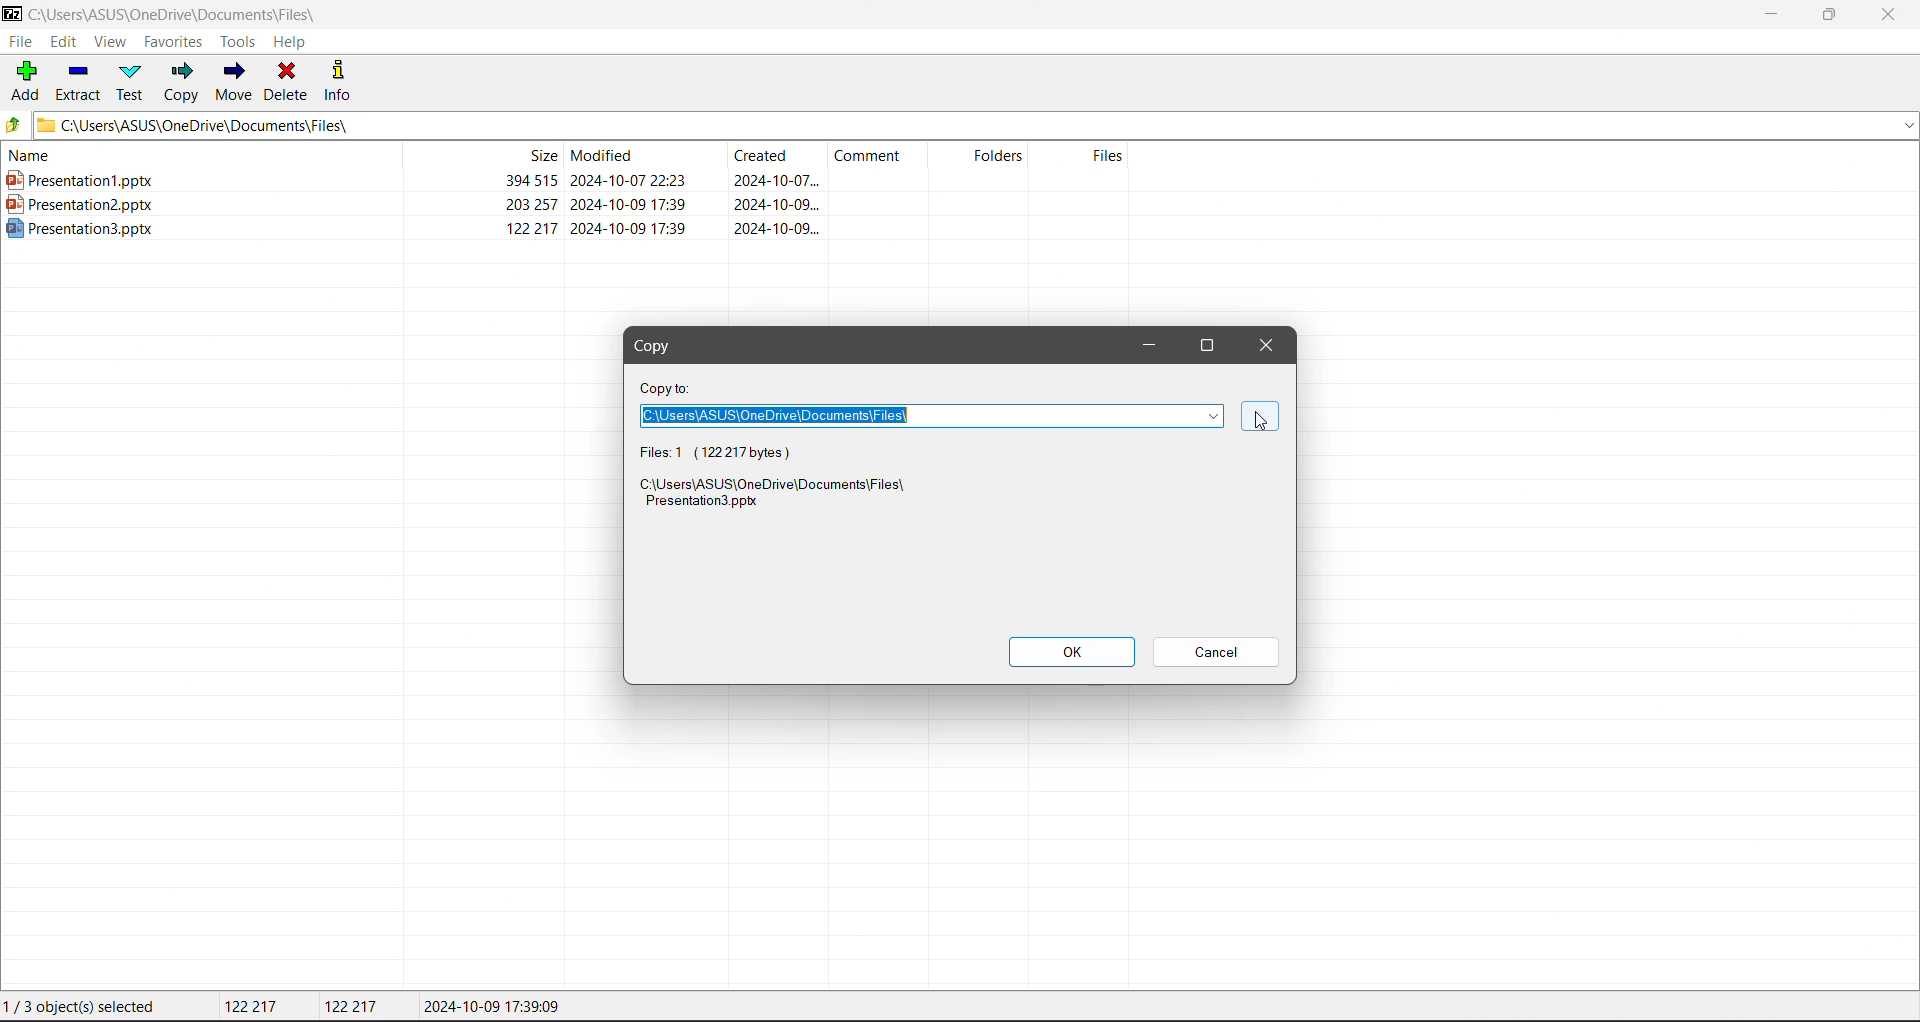 This screenshot has height=1022, width=1920. Describe the element at coordinates (236, 42) in the screenshot. I see `Tools` at that location.